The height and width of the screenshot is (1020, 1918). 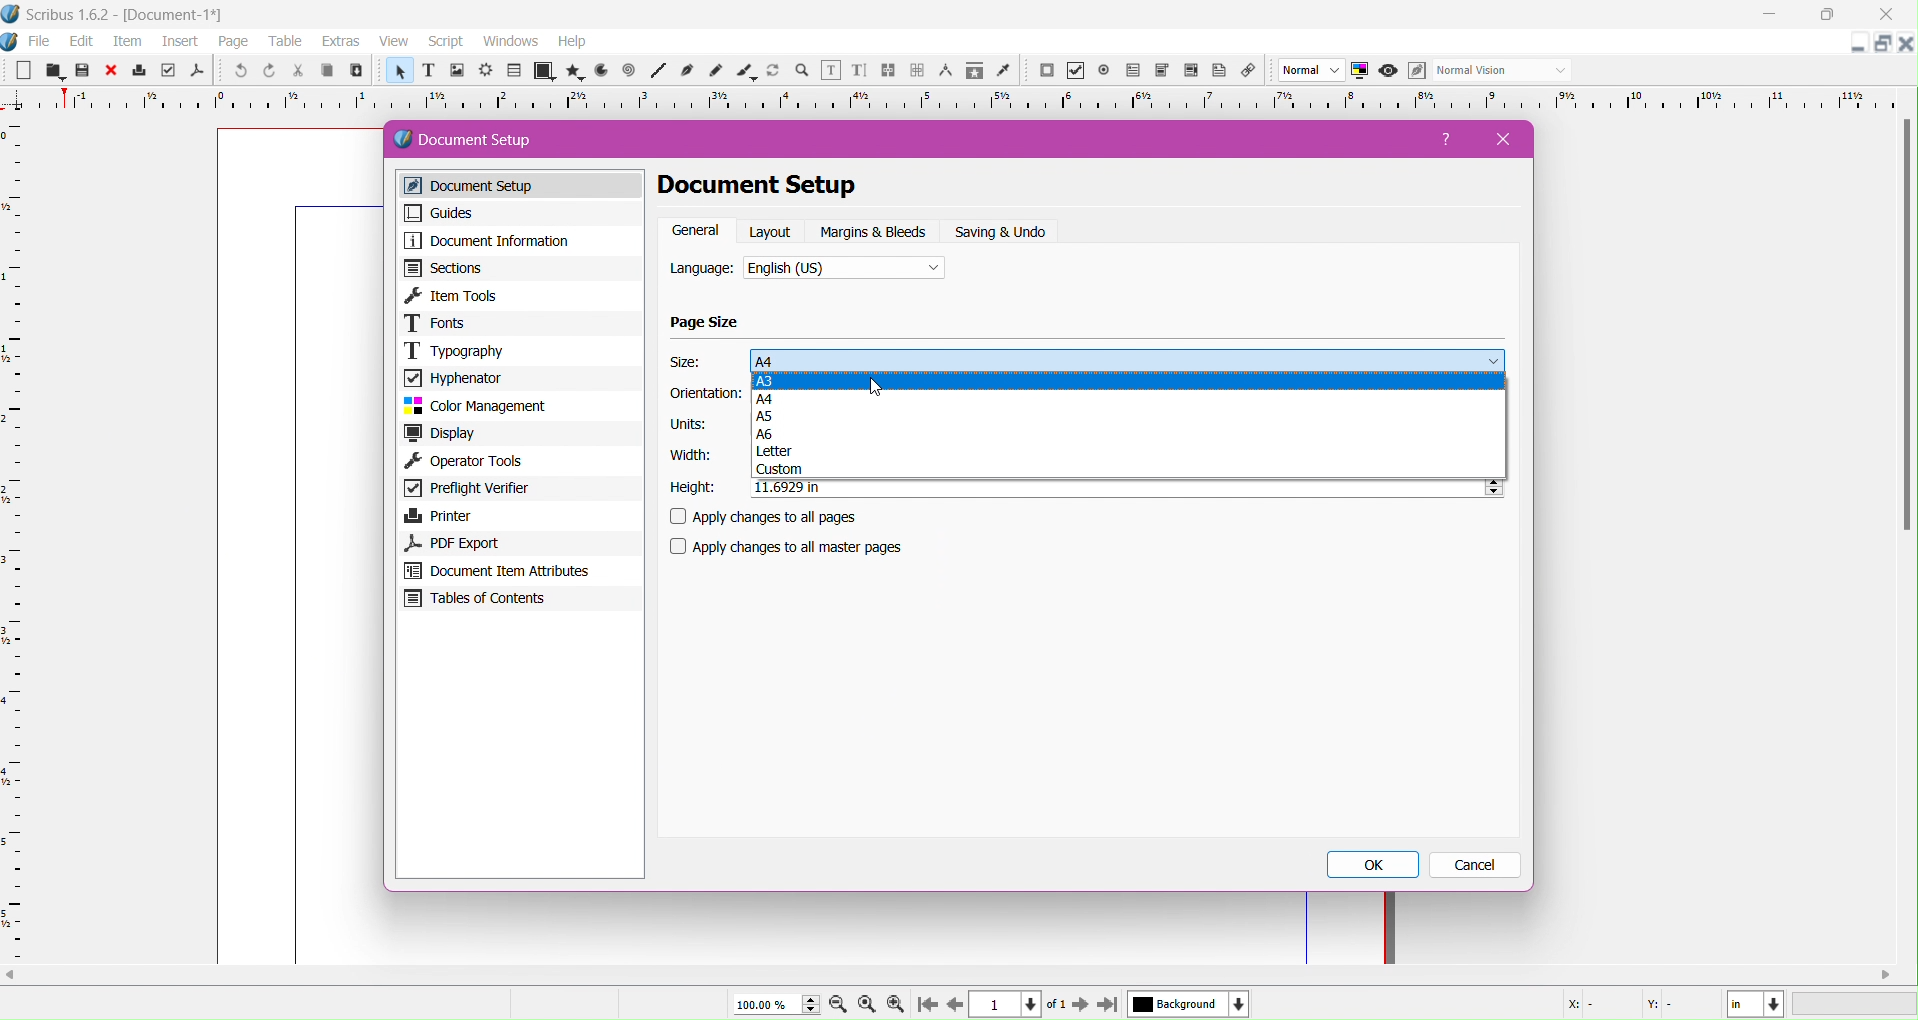 What do you see at coordinates (1080, 1006) in the screenshot?
I see `go to next page` at bounding box center [1080, 1006].